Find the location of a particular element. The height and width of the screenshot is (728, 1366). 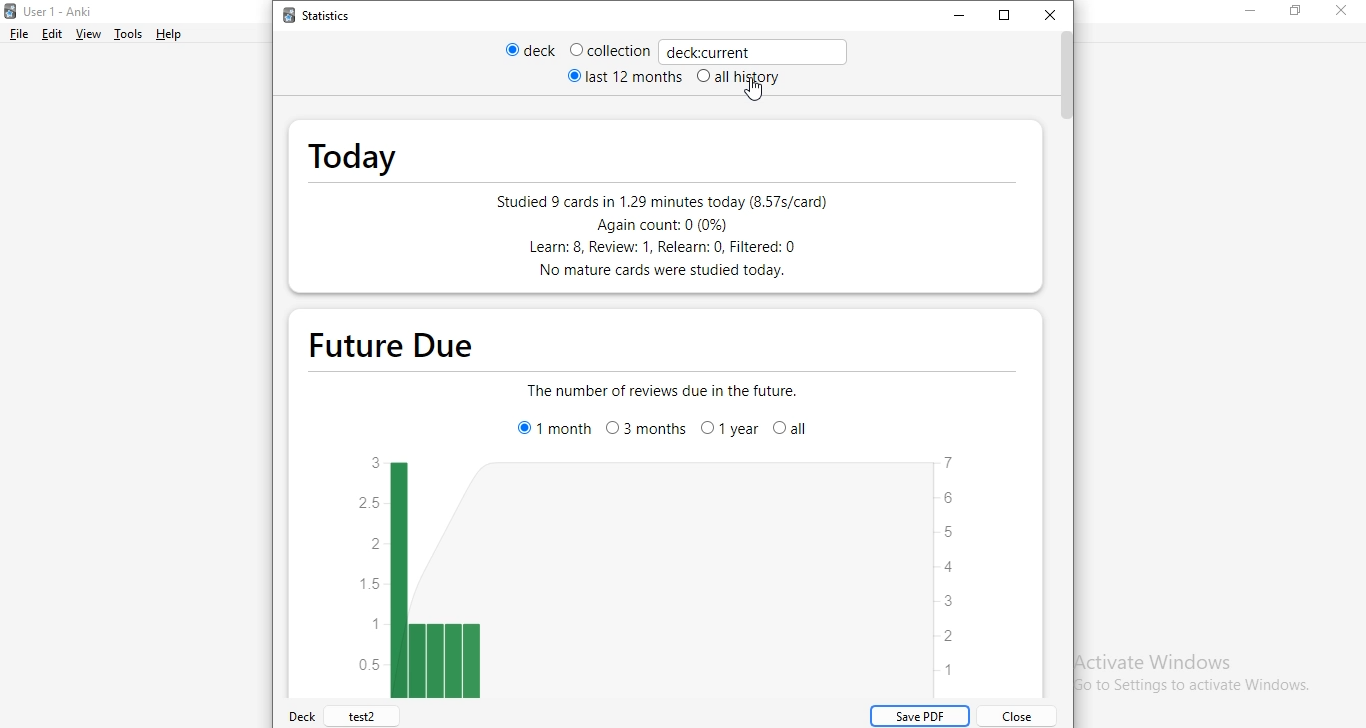

deck is located at coordinates (303, 716).